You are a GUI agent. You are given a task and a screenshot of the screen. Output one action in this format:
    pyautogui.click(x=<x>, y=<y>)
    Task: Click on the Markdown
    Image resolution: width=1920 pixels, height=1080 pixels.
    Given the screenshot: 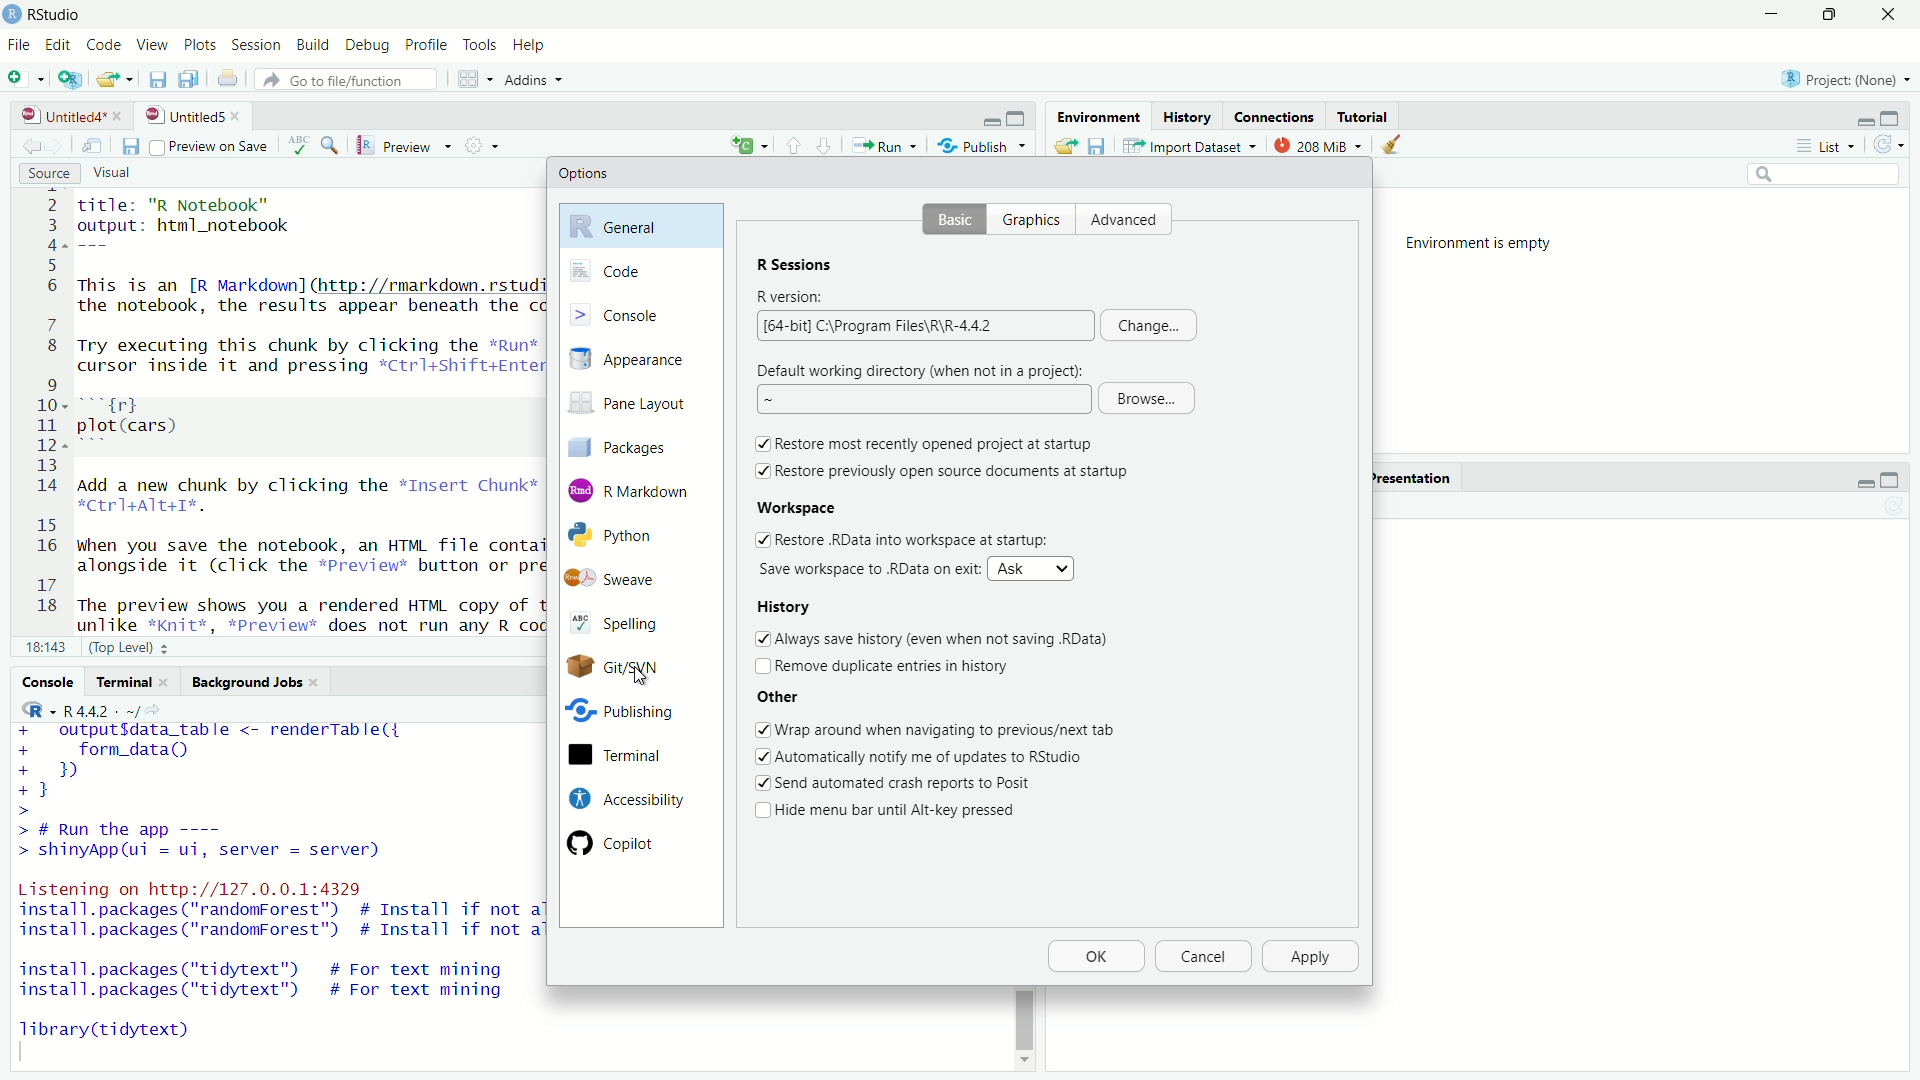 What is the action you would take?
    pyautogui.click(x=633, y=489)
    